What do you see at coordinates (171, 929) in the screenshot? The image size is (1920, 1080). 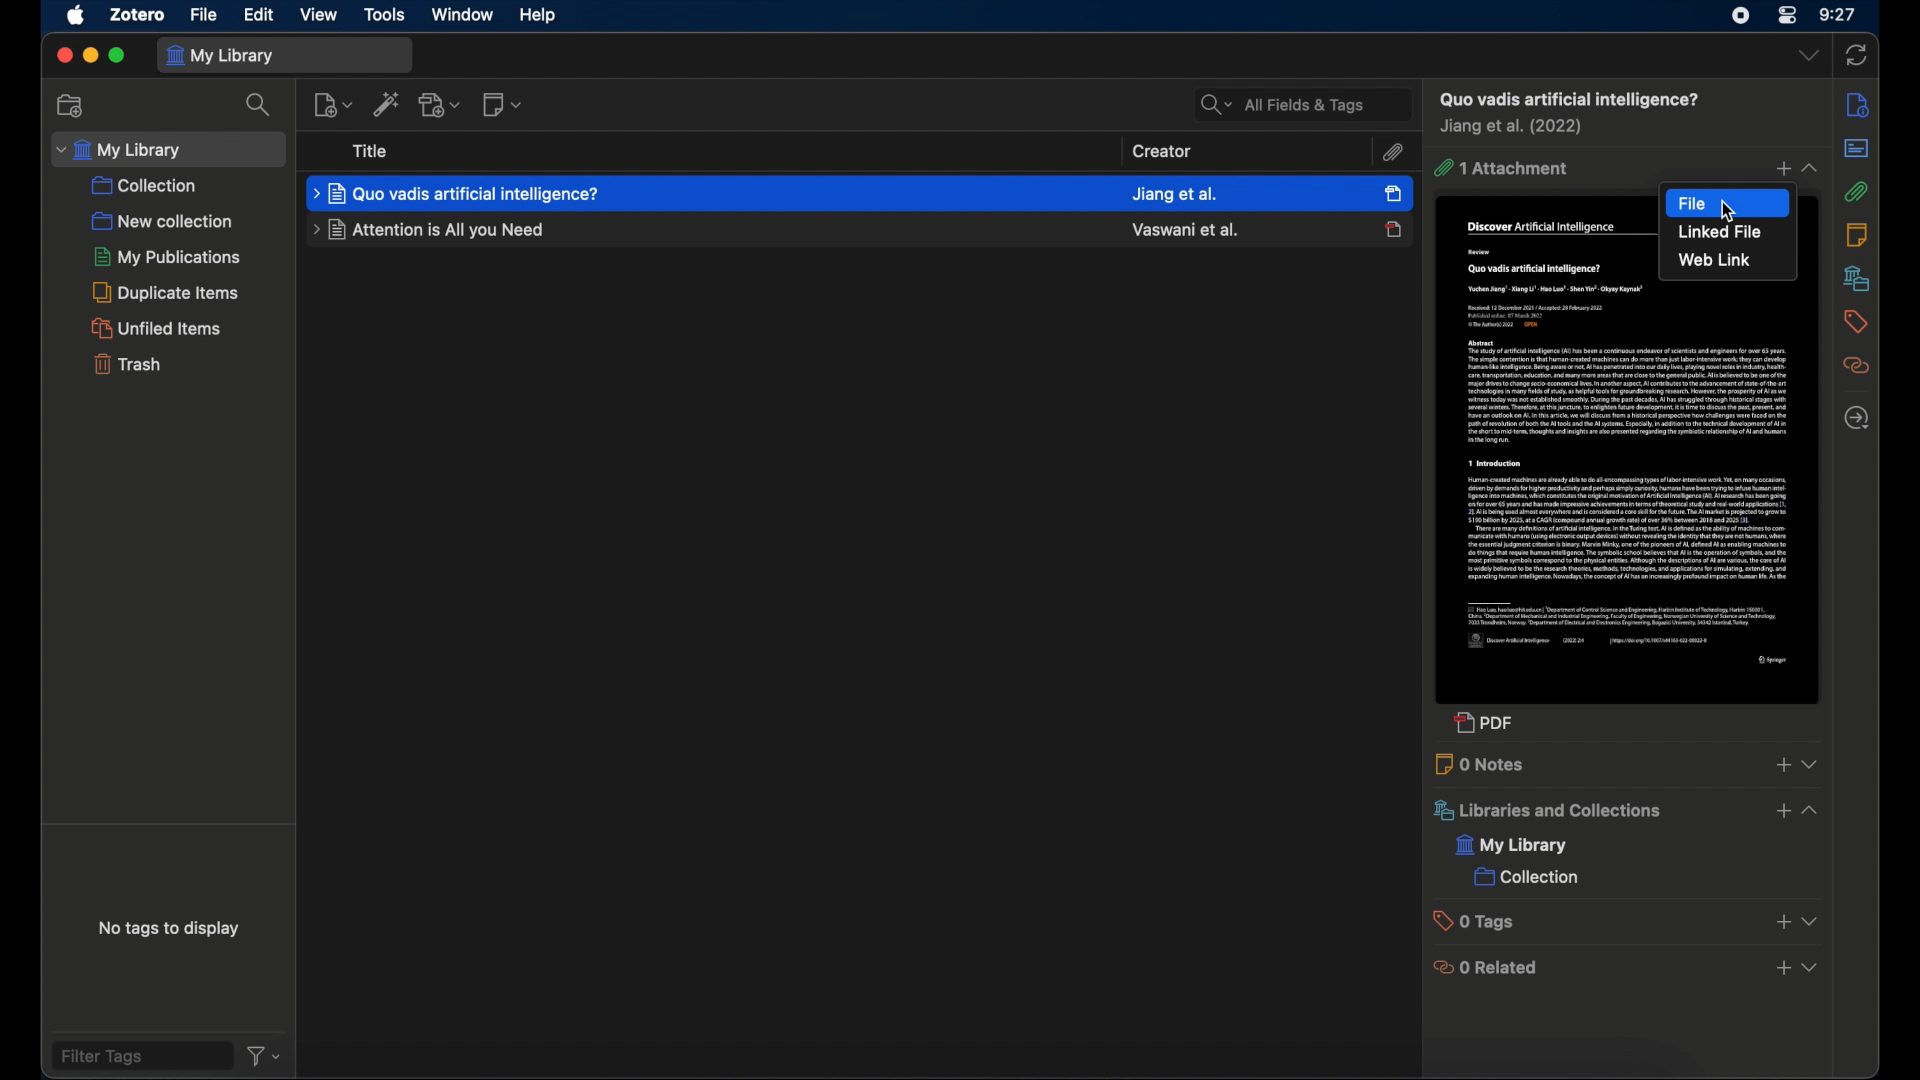 I see `no tags to display` at bounding box center [171, 929].